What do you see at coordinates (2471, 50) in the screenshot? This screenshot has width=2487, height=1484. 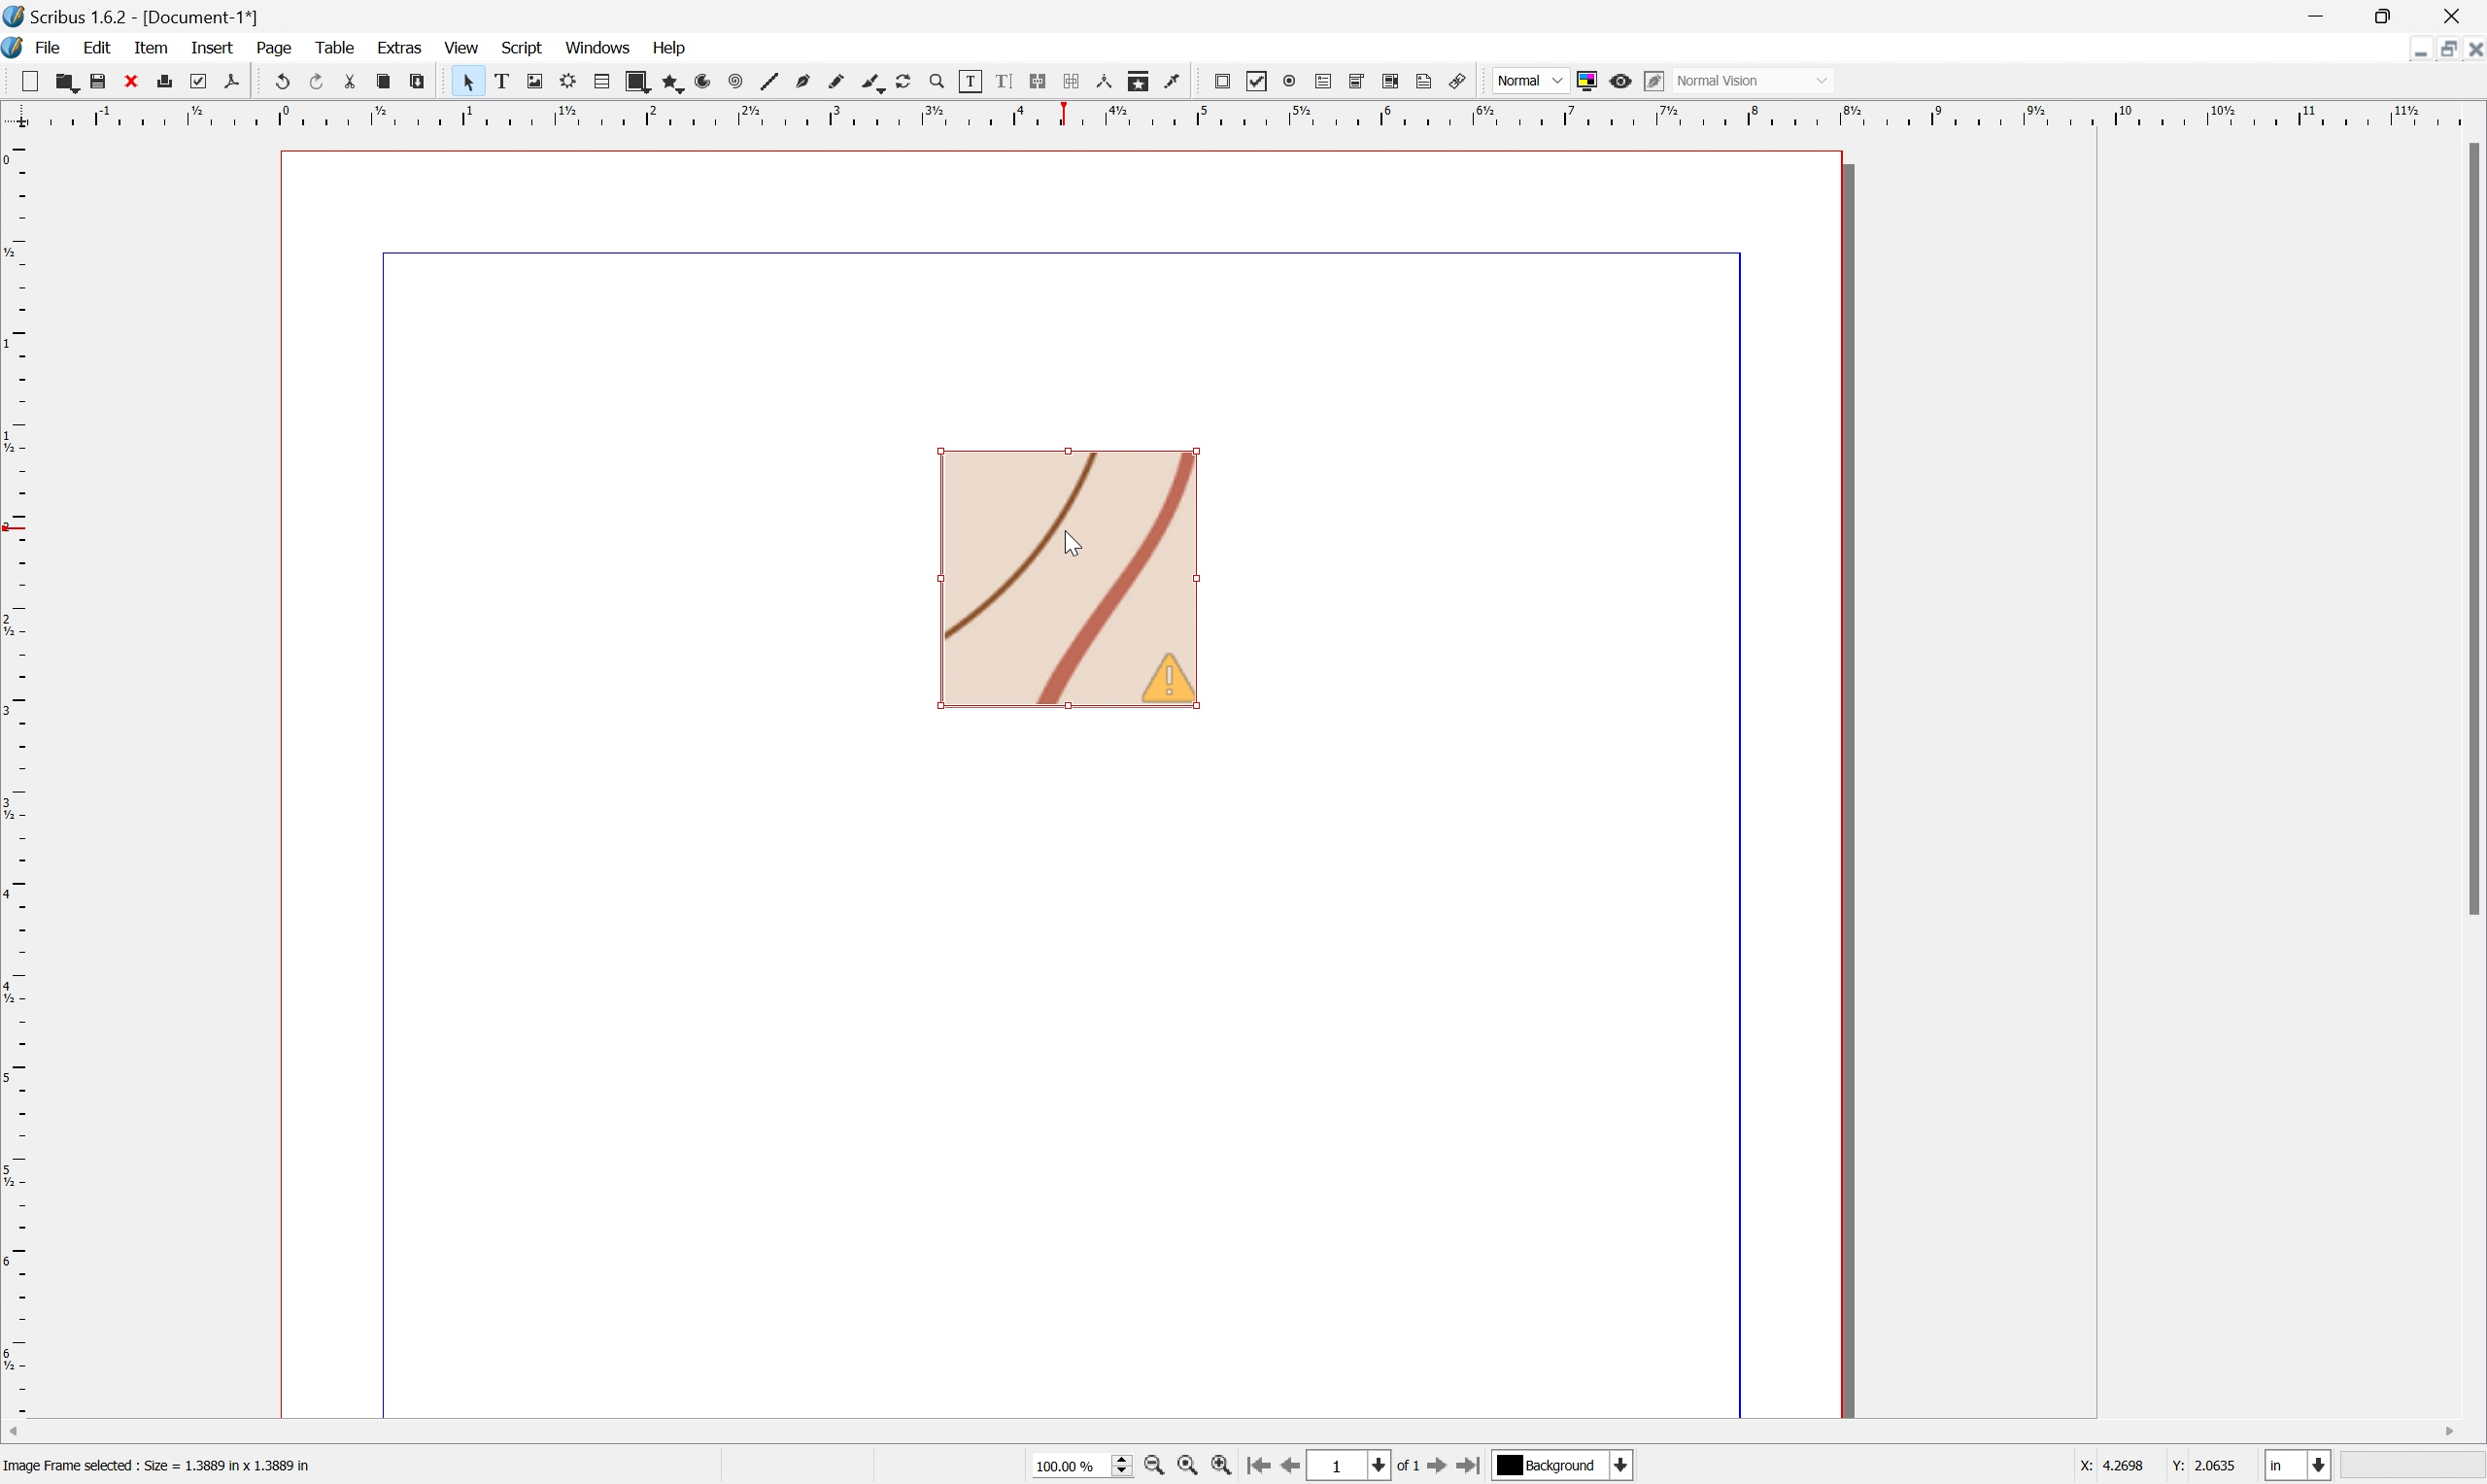 I see `Close` at bounding box center [2471, 50].